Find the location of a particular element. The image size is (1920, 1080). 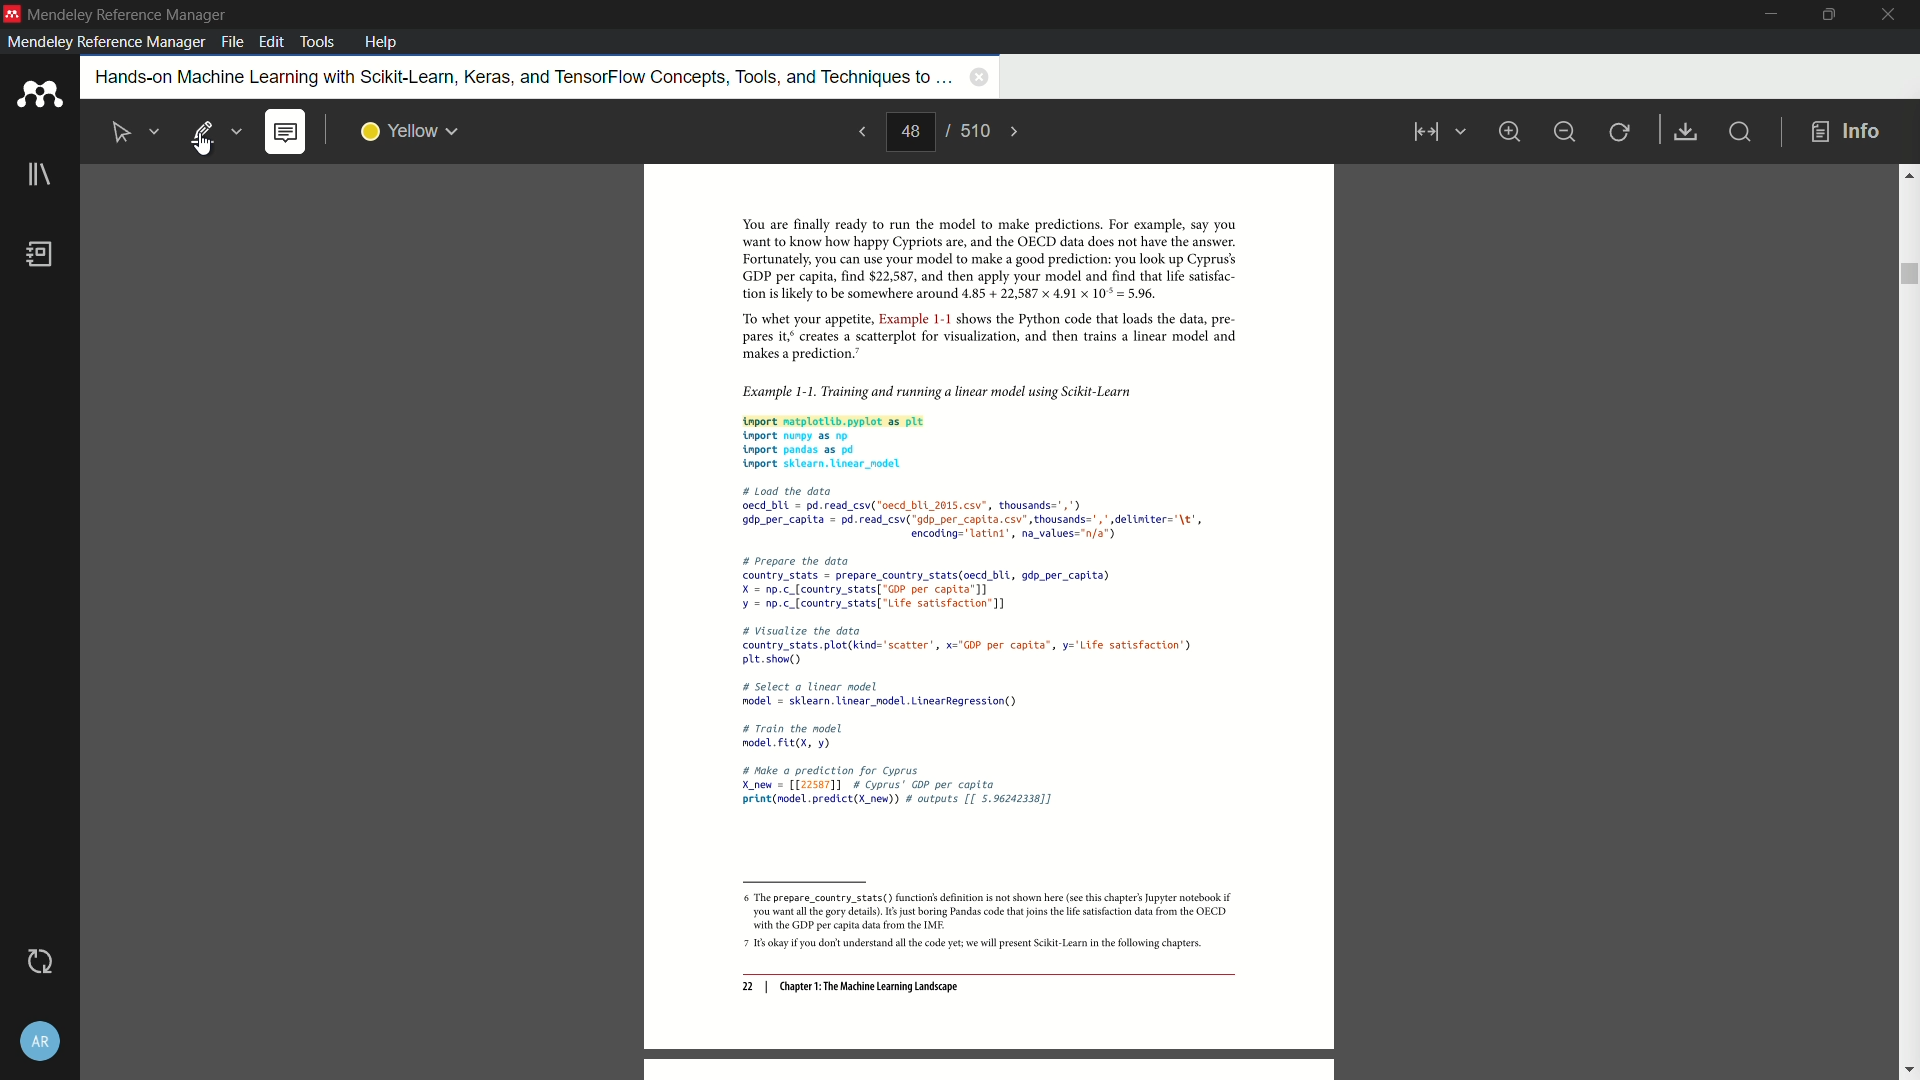

# Load the data

oecd_bUL = pd. read_csv("oecd_bLL 2015.csv”, thousands=",")

9dp_per_captta = pd.read_csv("gdp_per capita. csv’, thousands=",* delintter="\t',
encoding="latini’, na_values="n/a")

# prepare the data

country_stats = prepare_country_stats(aecd bli, gdp_per capita)

X = np.c_[country_stats[ "GOP per captta’]]

¥ = np.c_(country_stats[ "Life satisfaction]

# Visualize the dota

country_stats. plot(kind="scatter, x="G0P per capita”, y='Life satisfaction’)

pt. show()

# select a linear nodel

nodel = sklearn. linear_nodel. LinearRegression()

# Train the model

nodelFLL(X, ¥)

# Nake a prediction for Cyprus

X_new = [[22567]] # Cyprus’ GOP per capita

print(nodel.predict(X new) # outputs [[ 5.96242338]] is located at coordinates (975, 650).